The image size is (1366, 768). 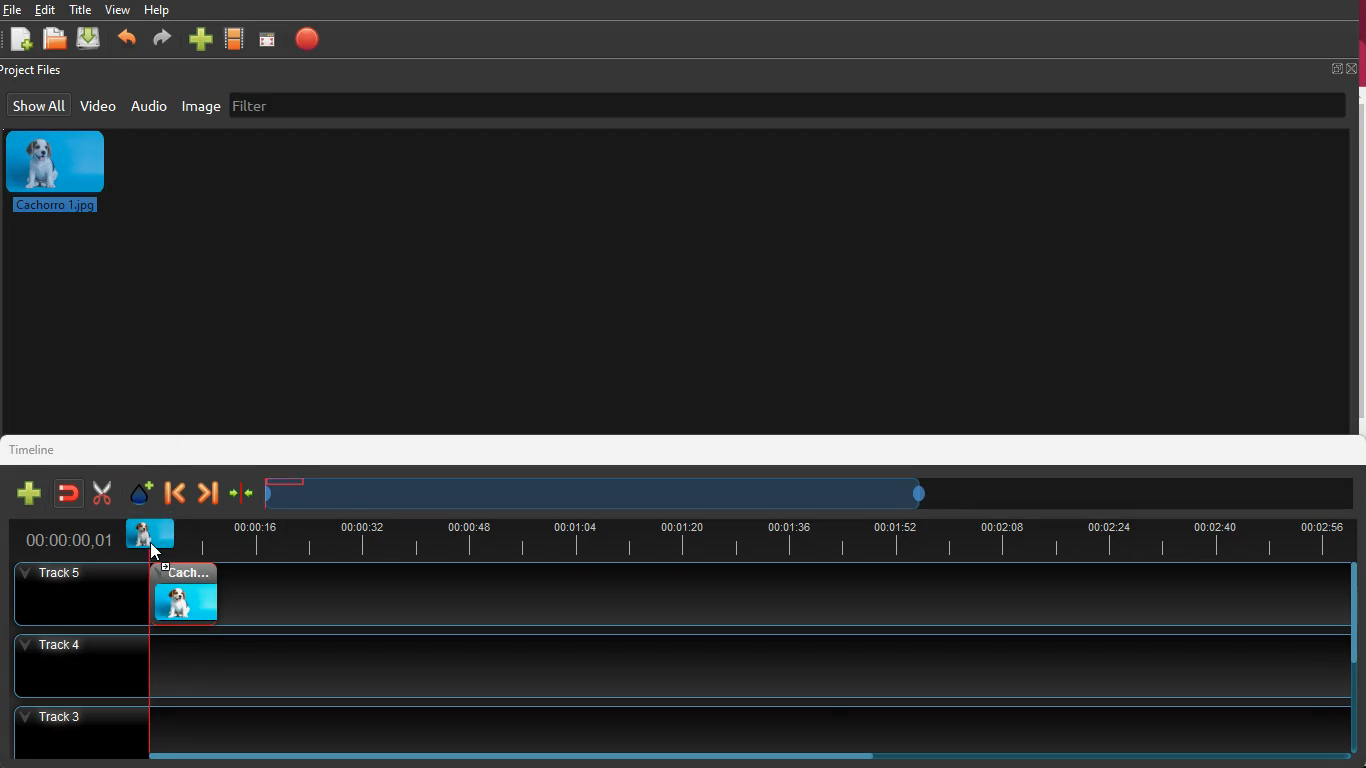 What do you see at coordinates (15, 12) in the screenshot?
I see `` at bounding box center [15, 12].